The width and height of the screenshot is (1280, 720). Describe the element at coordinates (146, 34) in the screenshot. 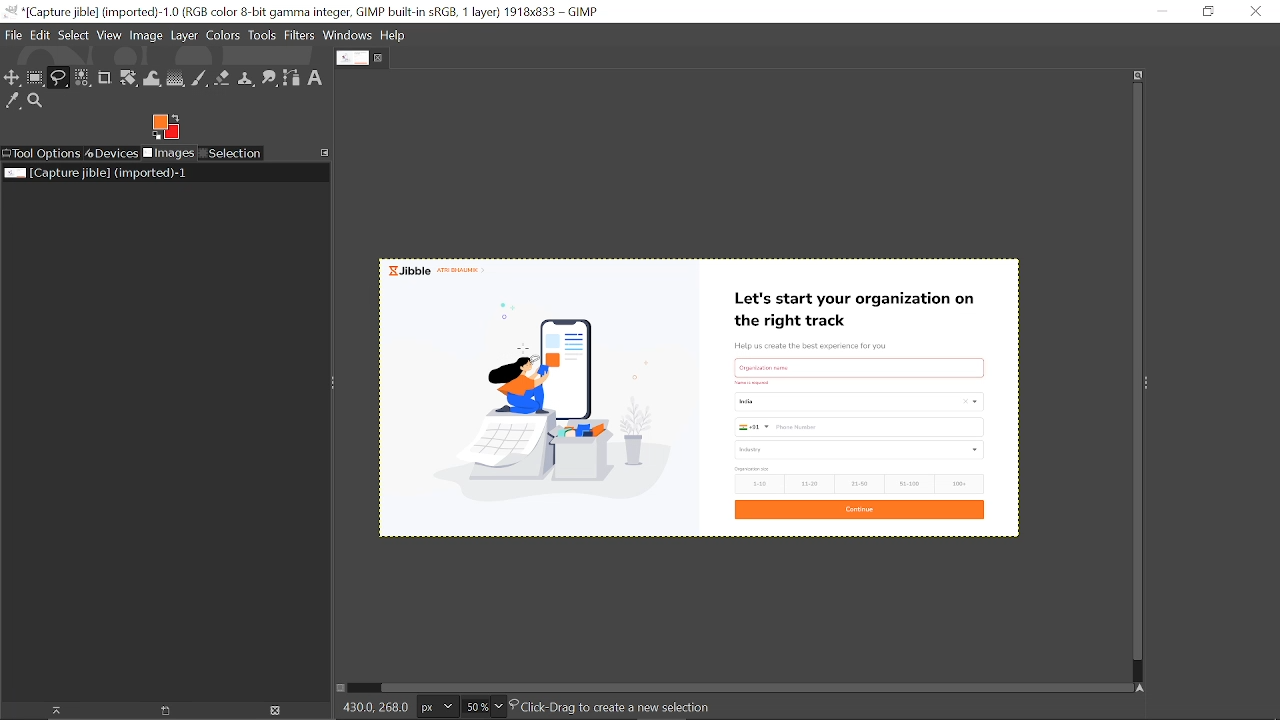

I see `Image` at that location.